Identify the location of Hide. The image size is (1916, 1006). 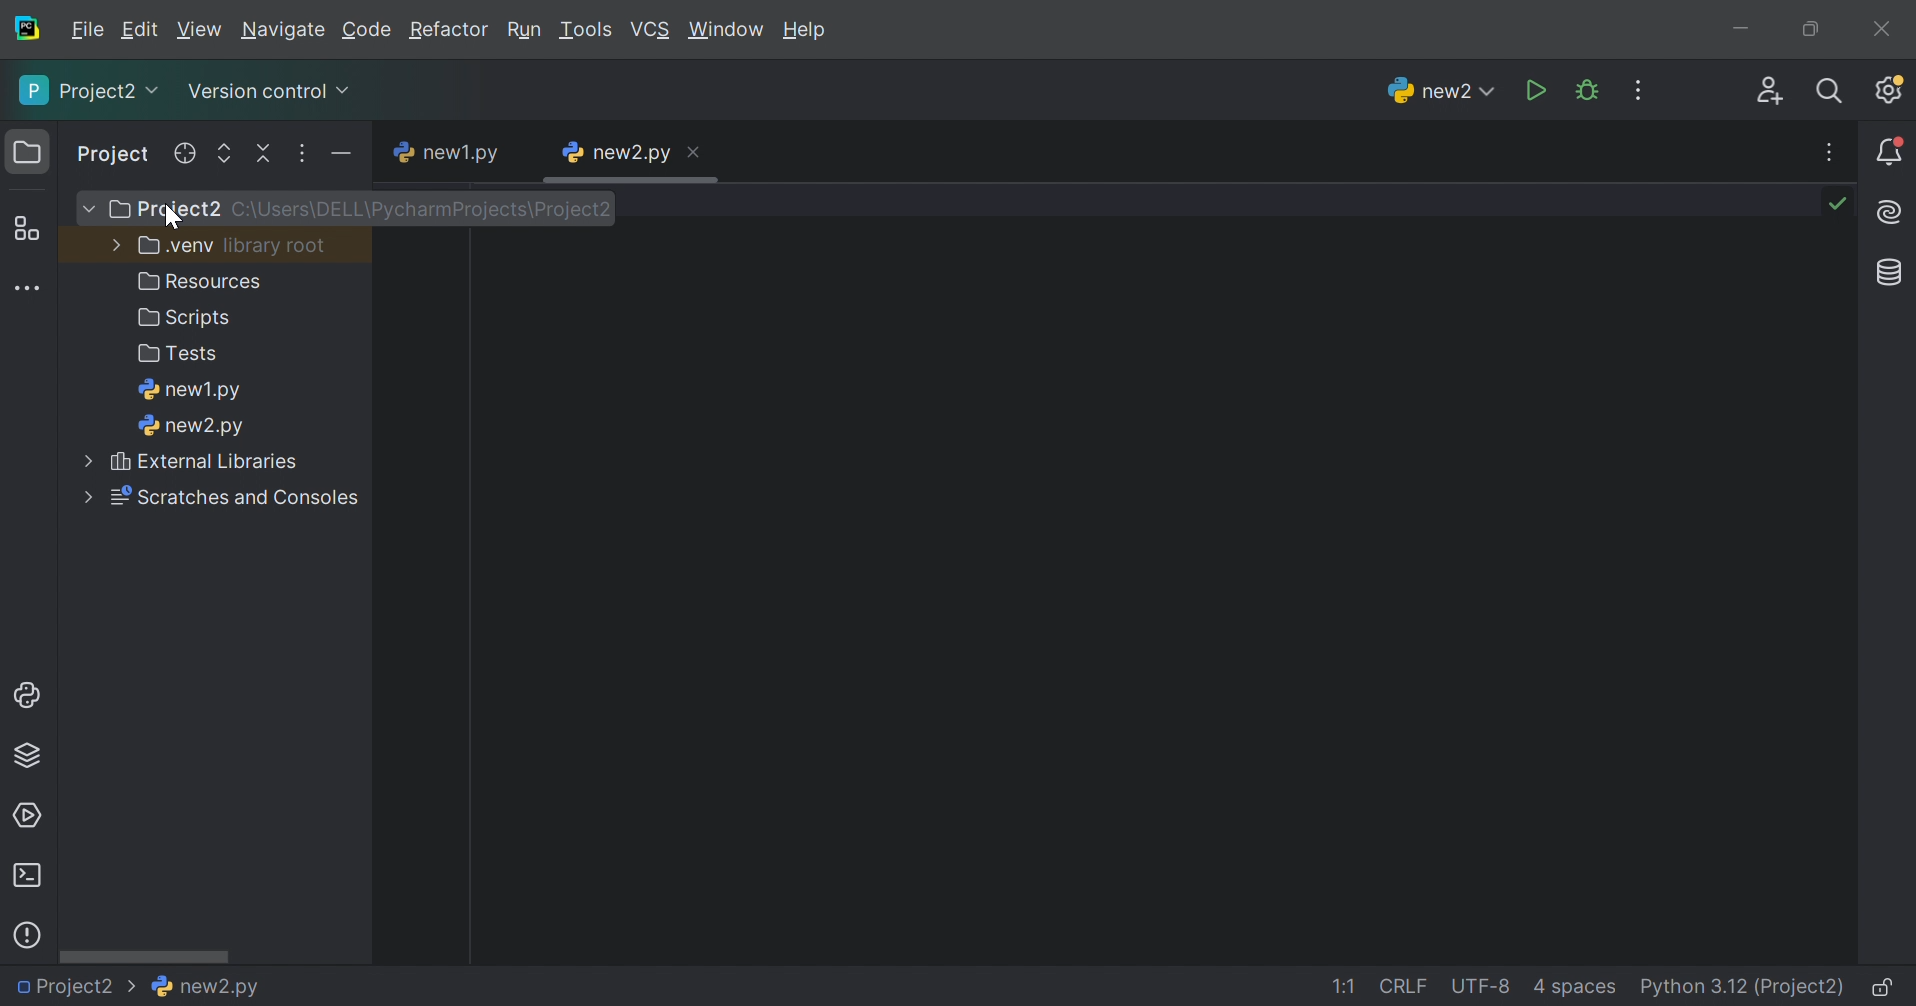
(337, 154).